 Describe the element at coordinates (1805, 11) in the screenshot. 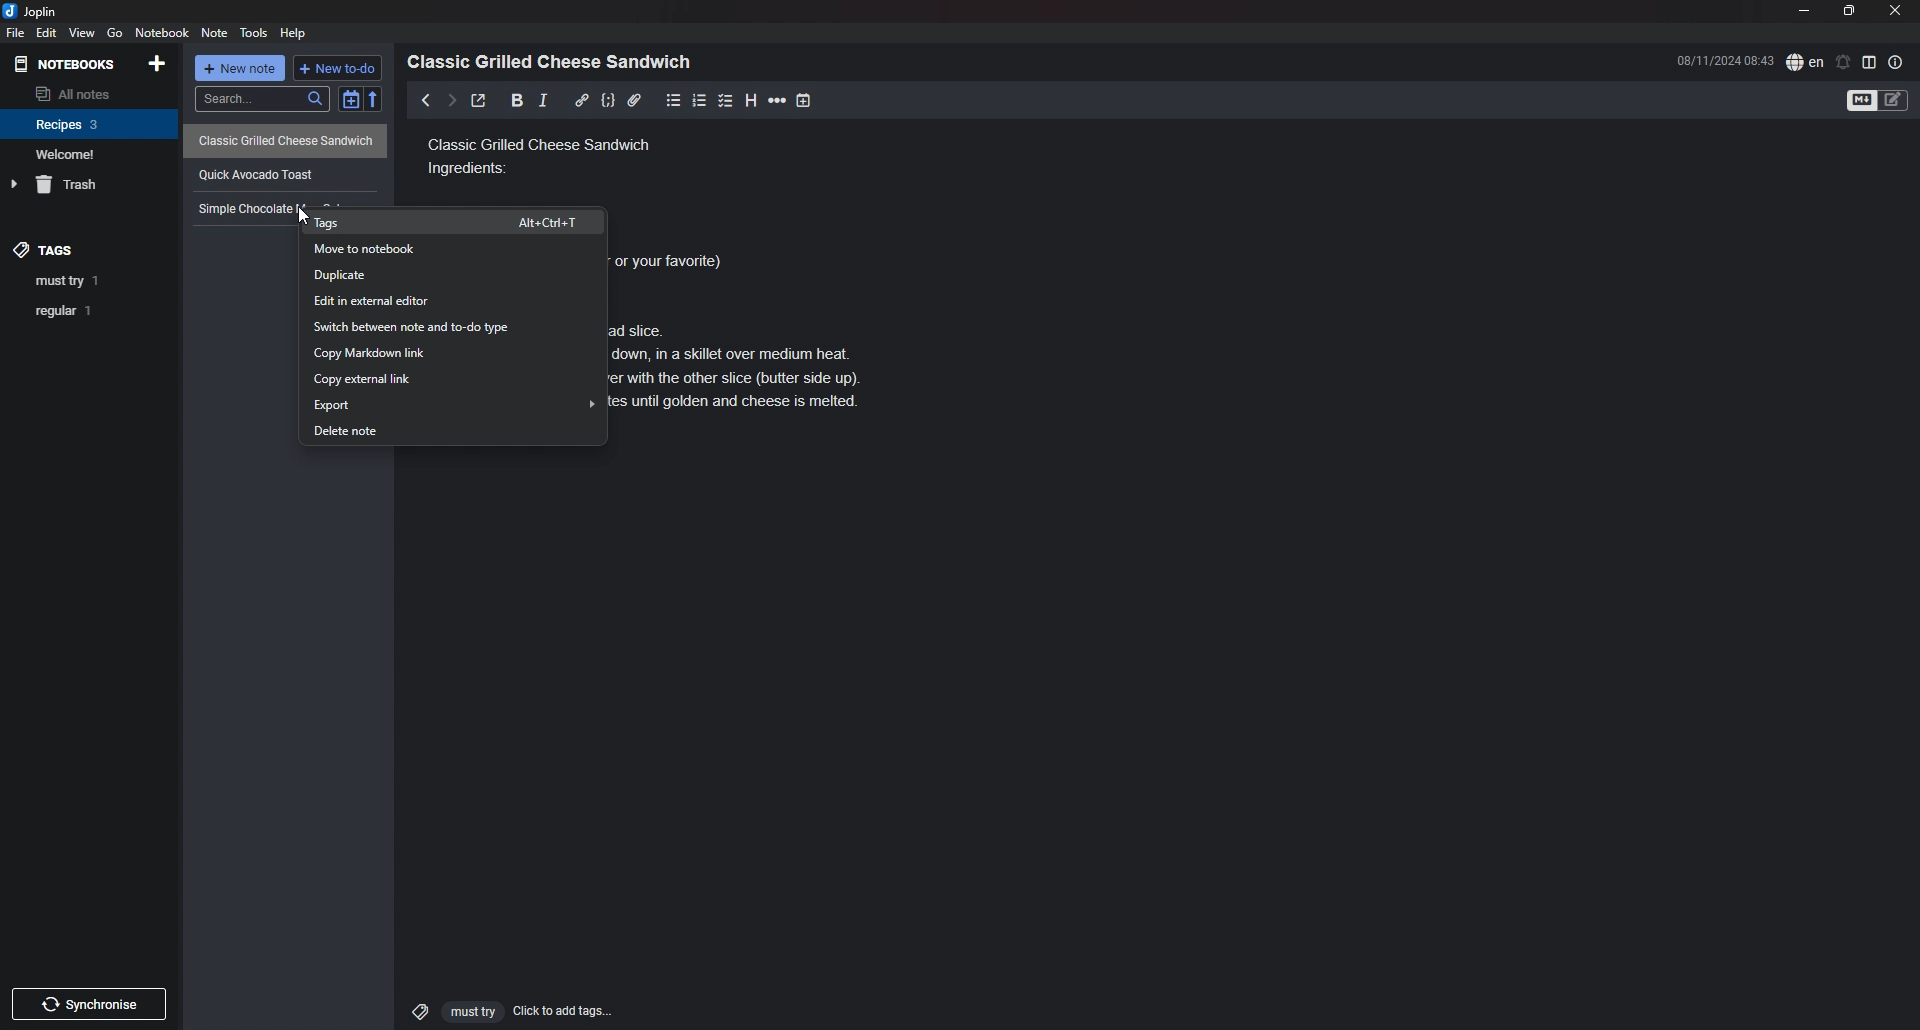

I see `minimize` at that location.